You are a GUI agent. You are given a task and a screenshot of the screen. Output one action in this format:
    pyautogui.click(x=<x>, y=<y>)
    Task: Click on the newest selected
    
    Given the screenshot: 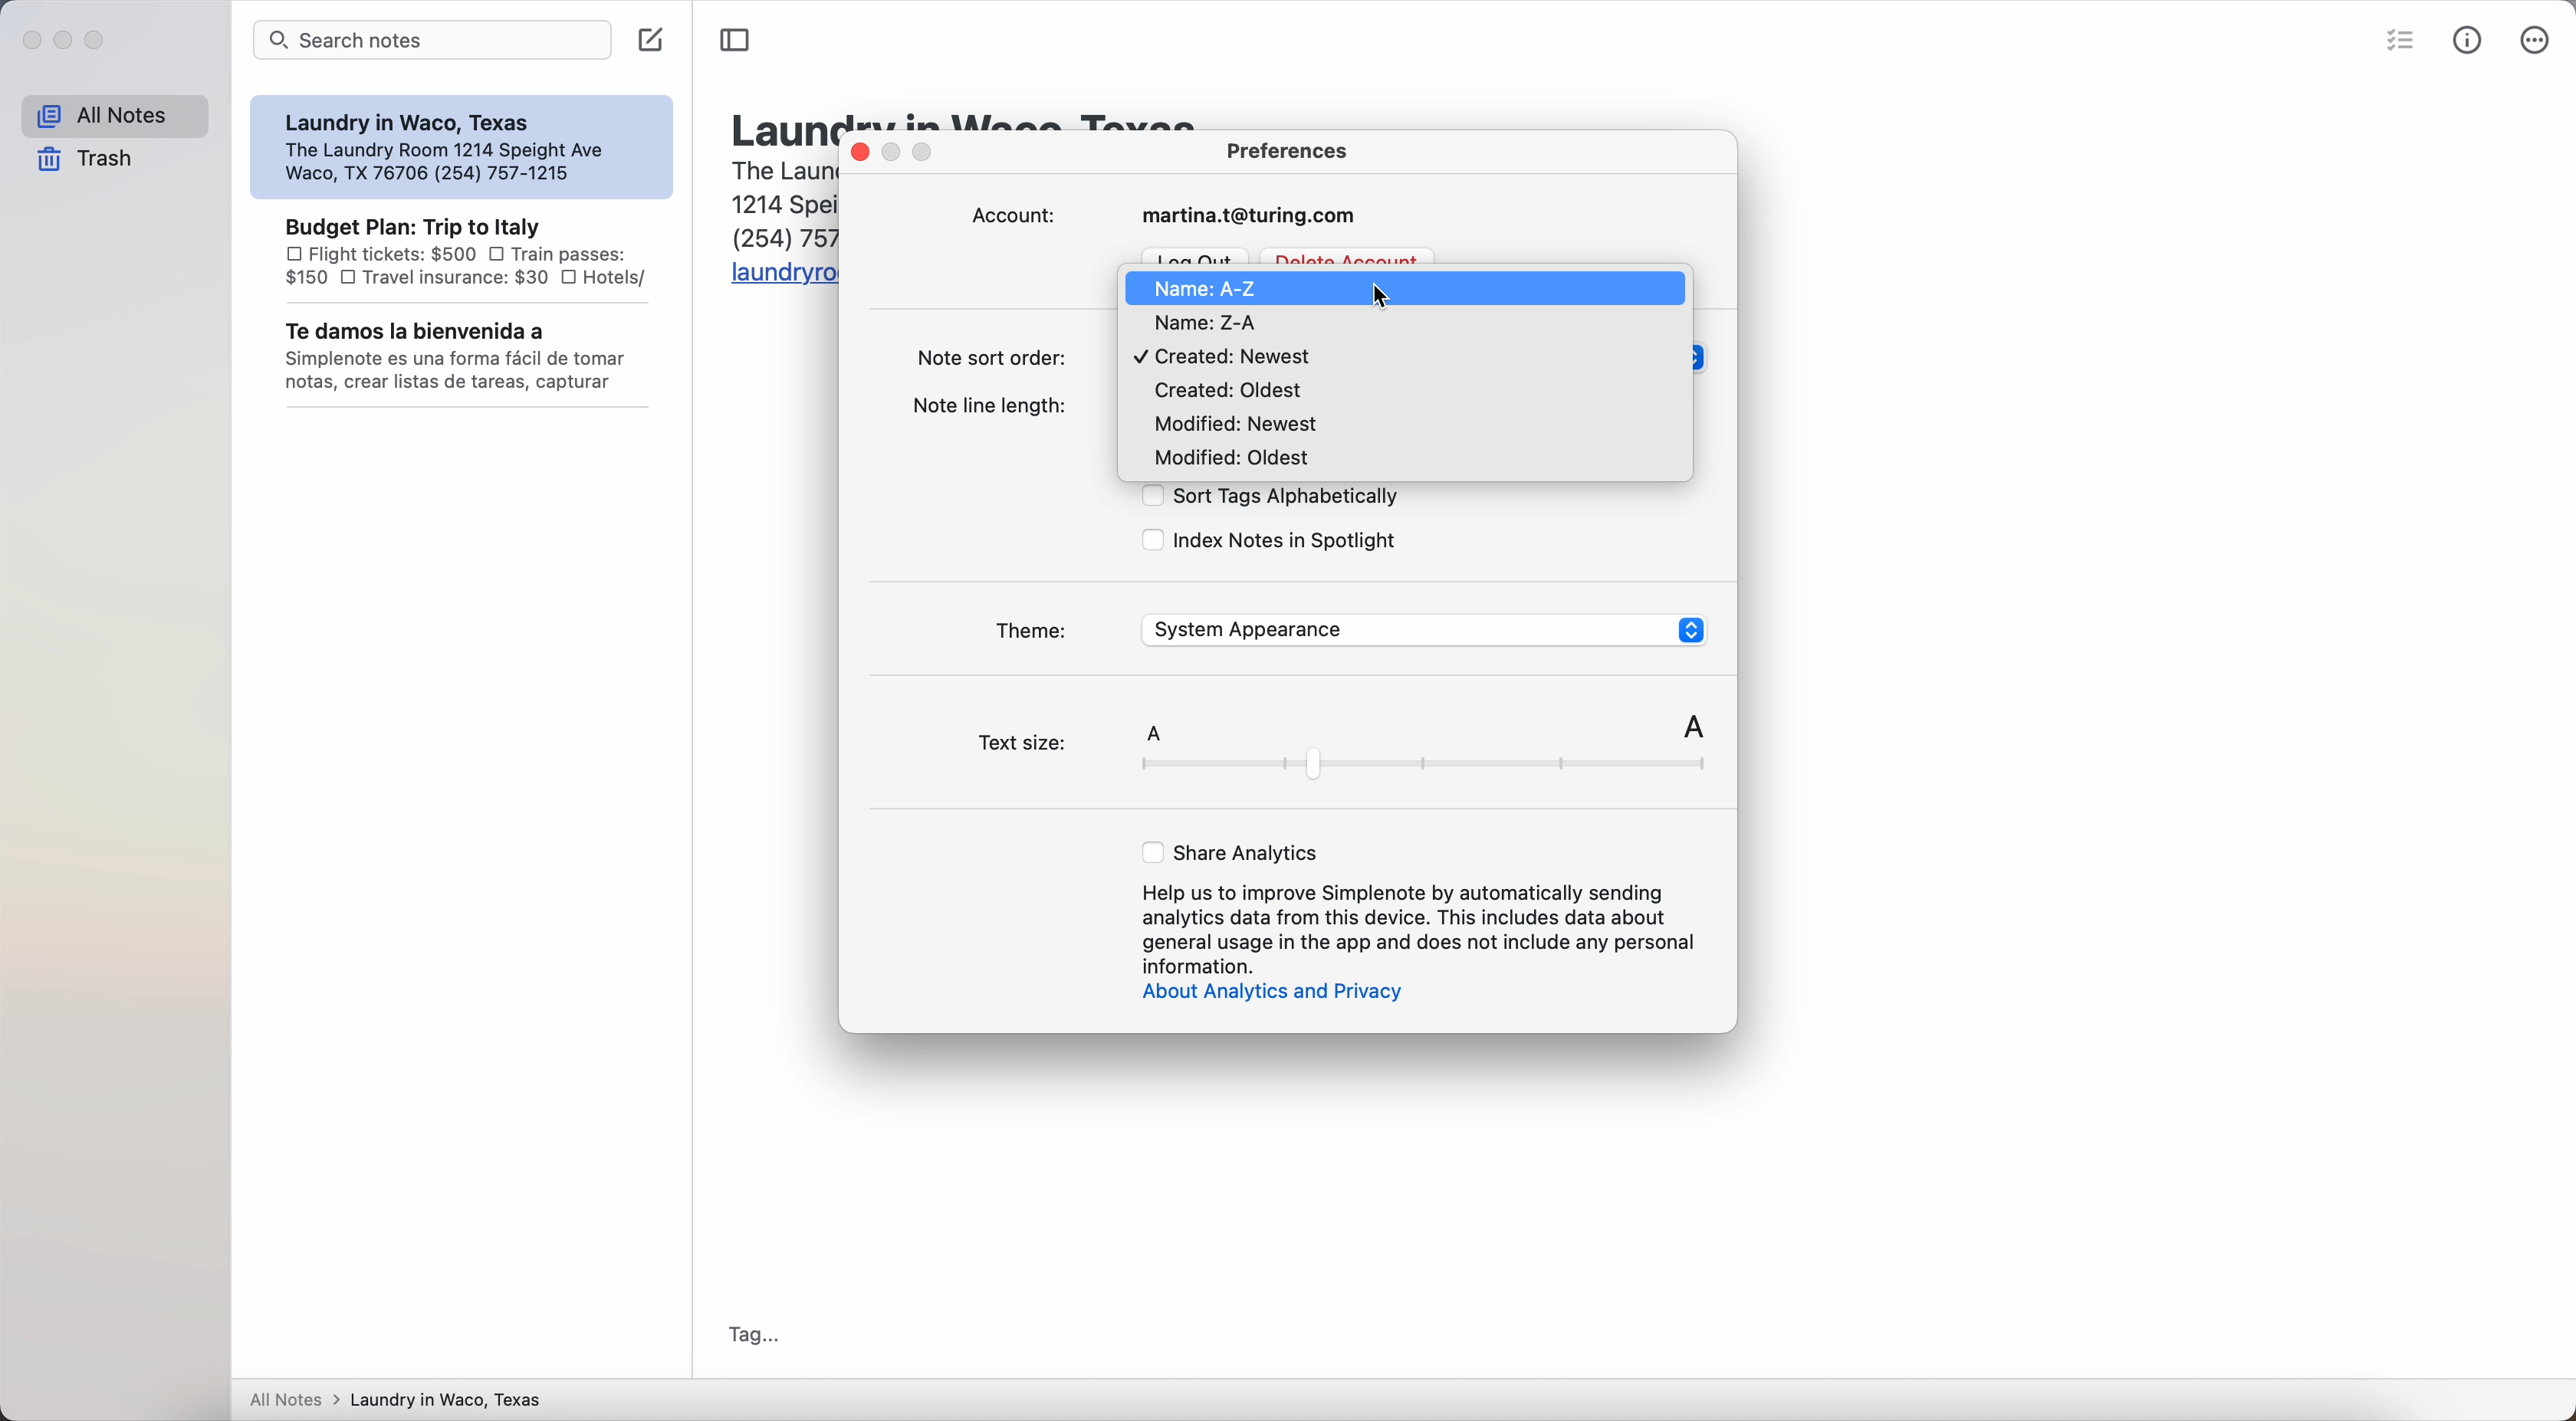 What is the action you would take?
    pyautogui.click(x=1227, y=357)
    